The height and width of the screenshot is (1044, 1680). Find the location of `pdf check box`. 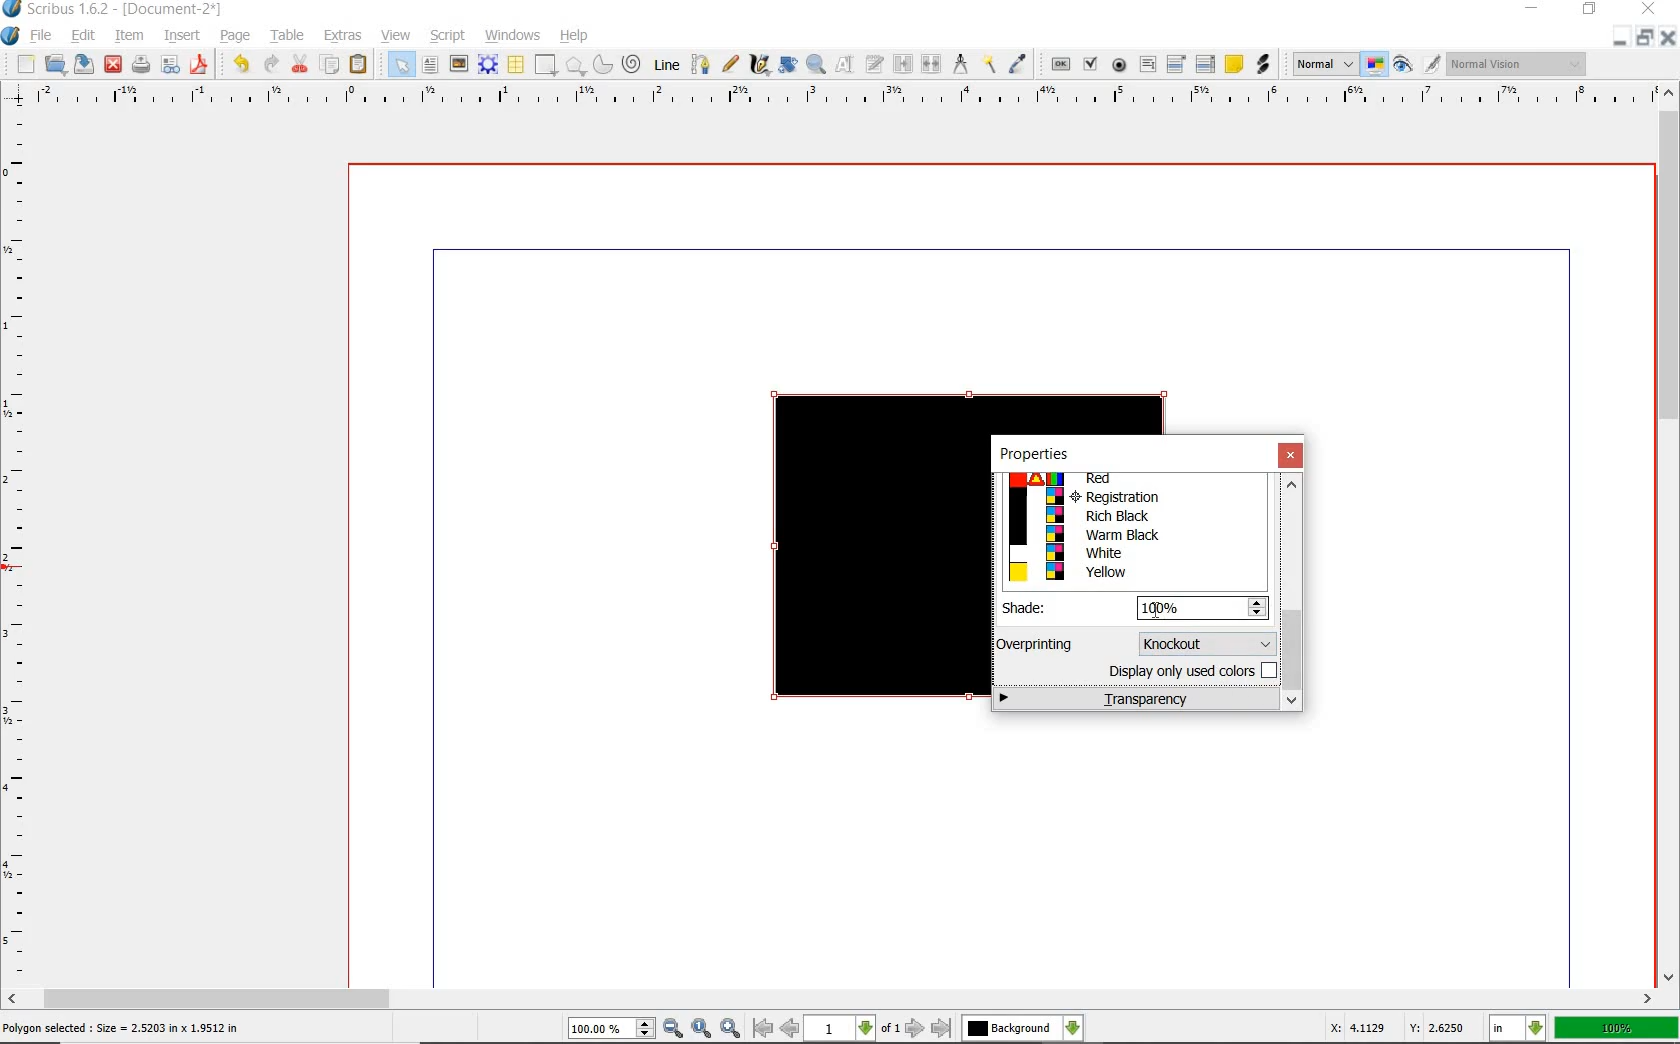

pdf check box is located at coordinates (1090, 65).